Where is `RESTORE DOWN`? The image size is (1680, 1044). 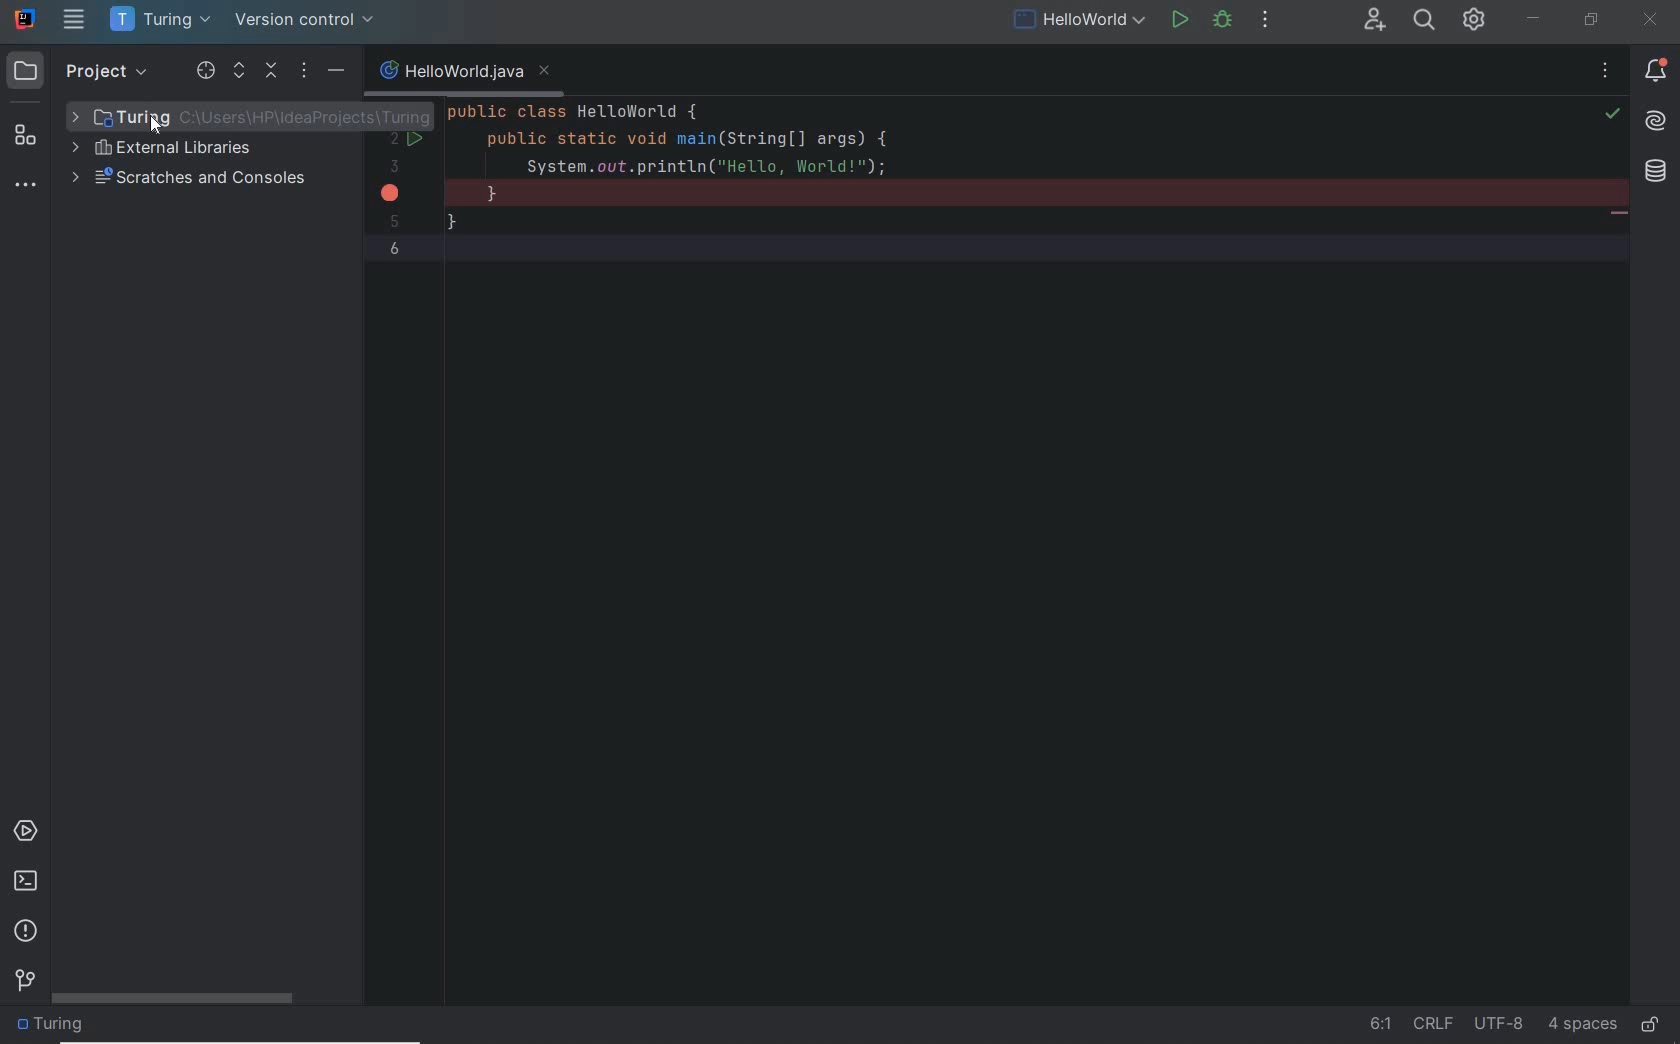
RESTORE DOWN is located at coordinates (1589, 22).